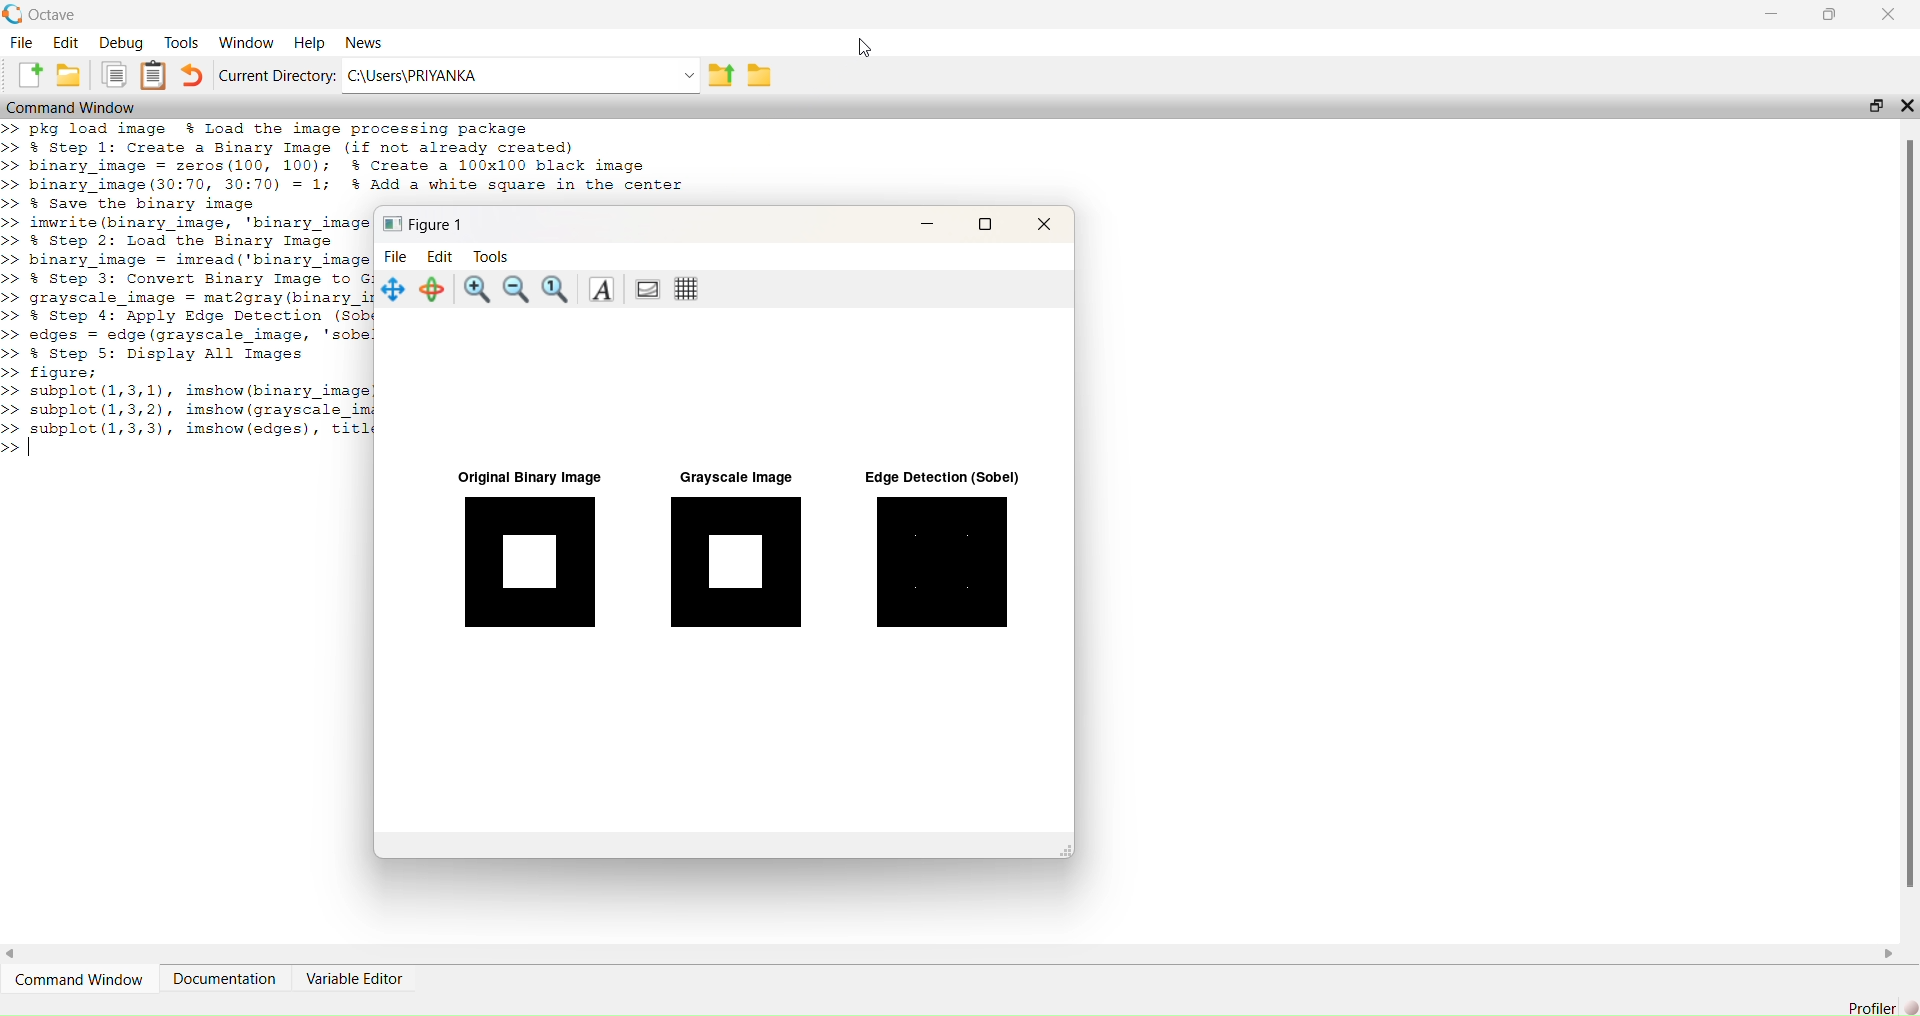  What do you see at coordinates (249, 42) in the screenshot?
I see `Window` at bounding box center [249, 42].